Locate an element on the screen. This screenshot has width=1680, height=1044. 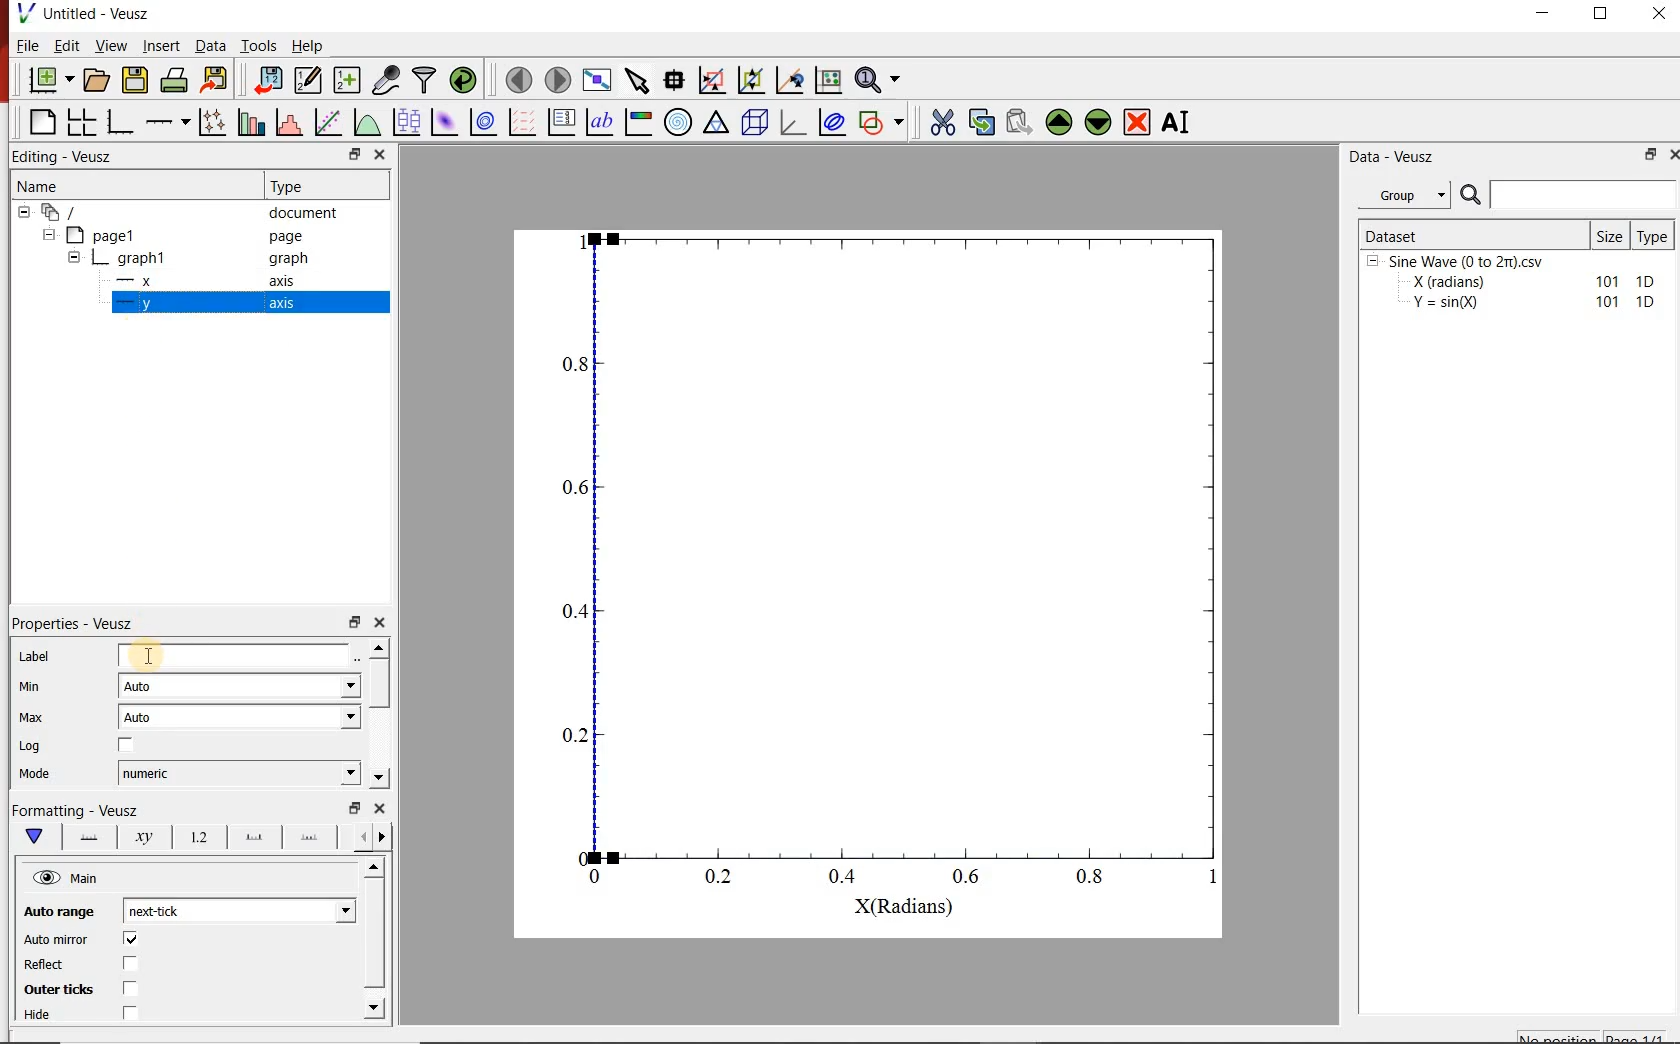
remove is located at coordinates (1137, 122).